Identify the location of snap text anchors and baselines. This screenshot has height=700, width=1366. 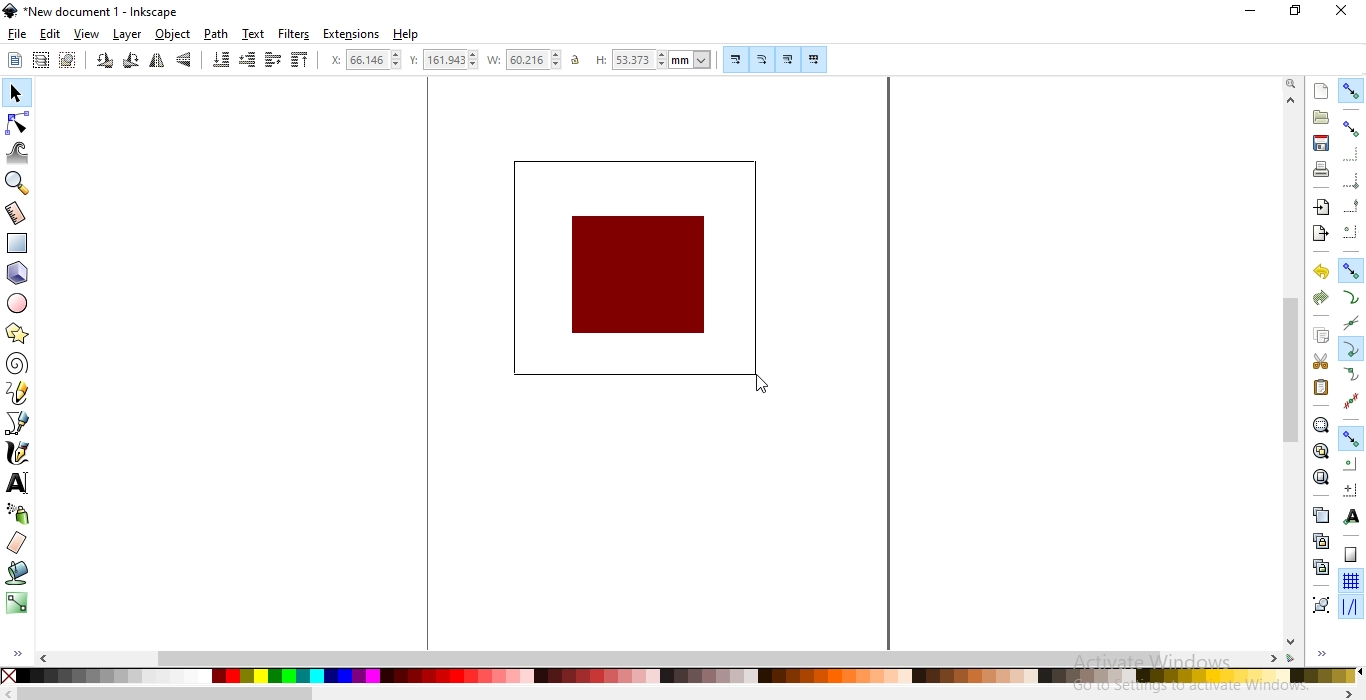
(1349, 515).